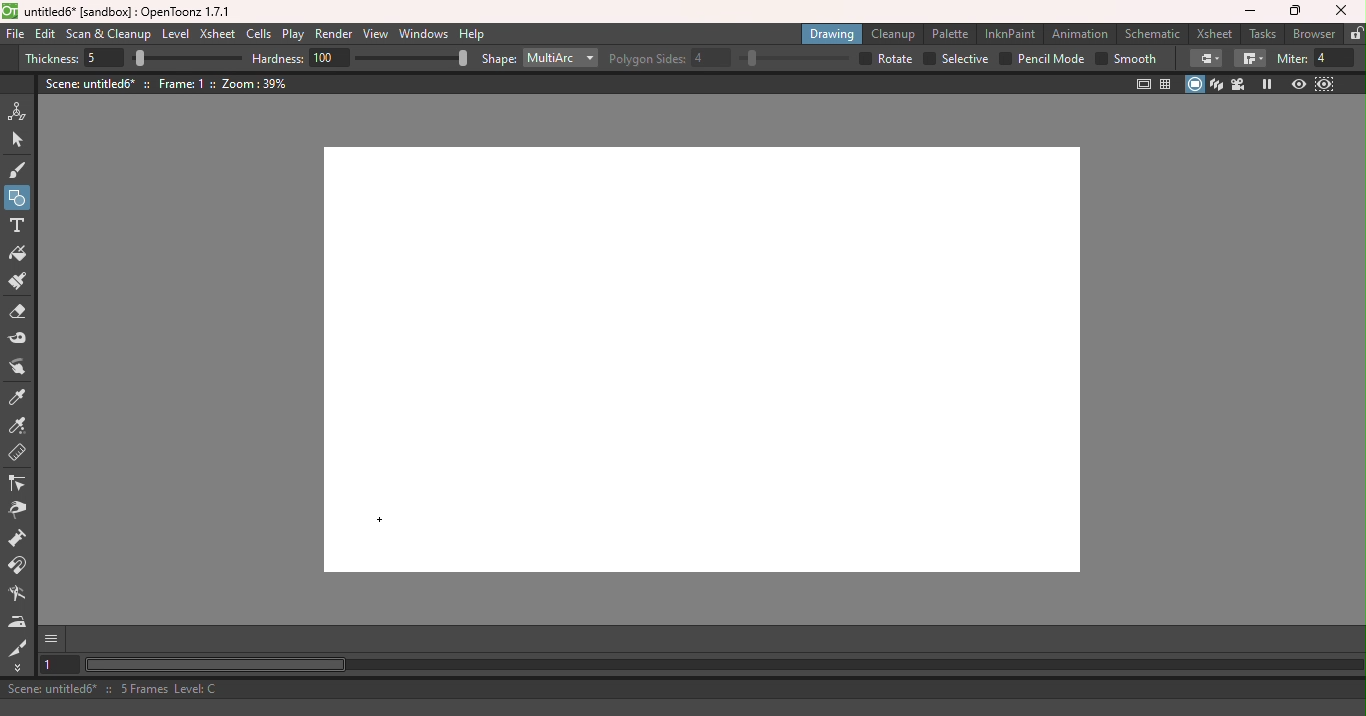 The height and width of the screenshot is (716, 1366). Describe the element at coordinates (302, 58) in the screenshot. I see `Hardness` at that location.